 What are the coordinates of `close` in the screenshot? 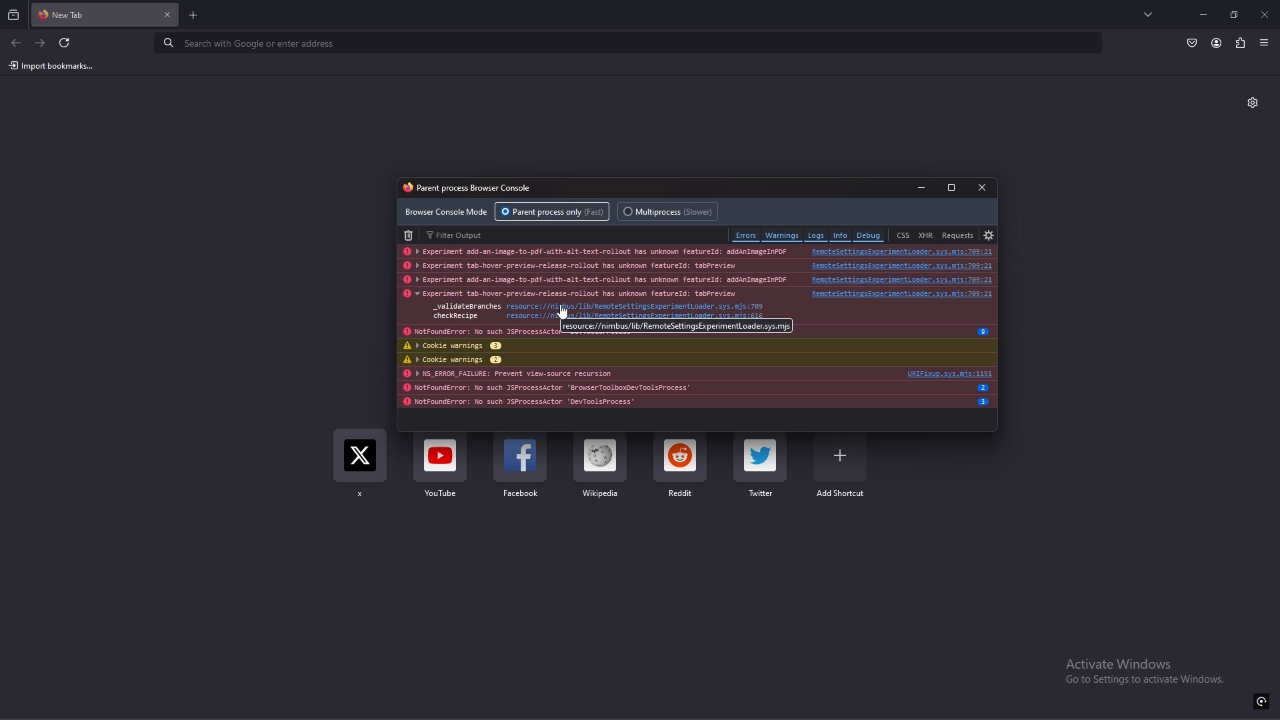 It's located at (1264, 14).